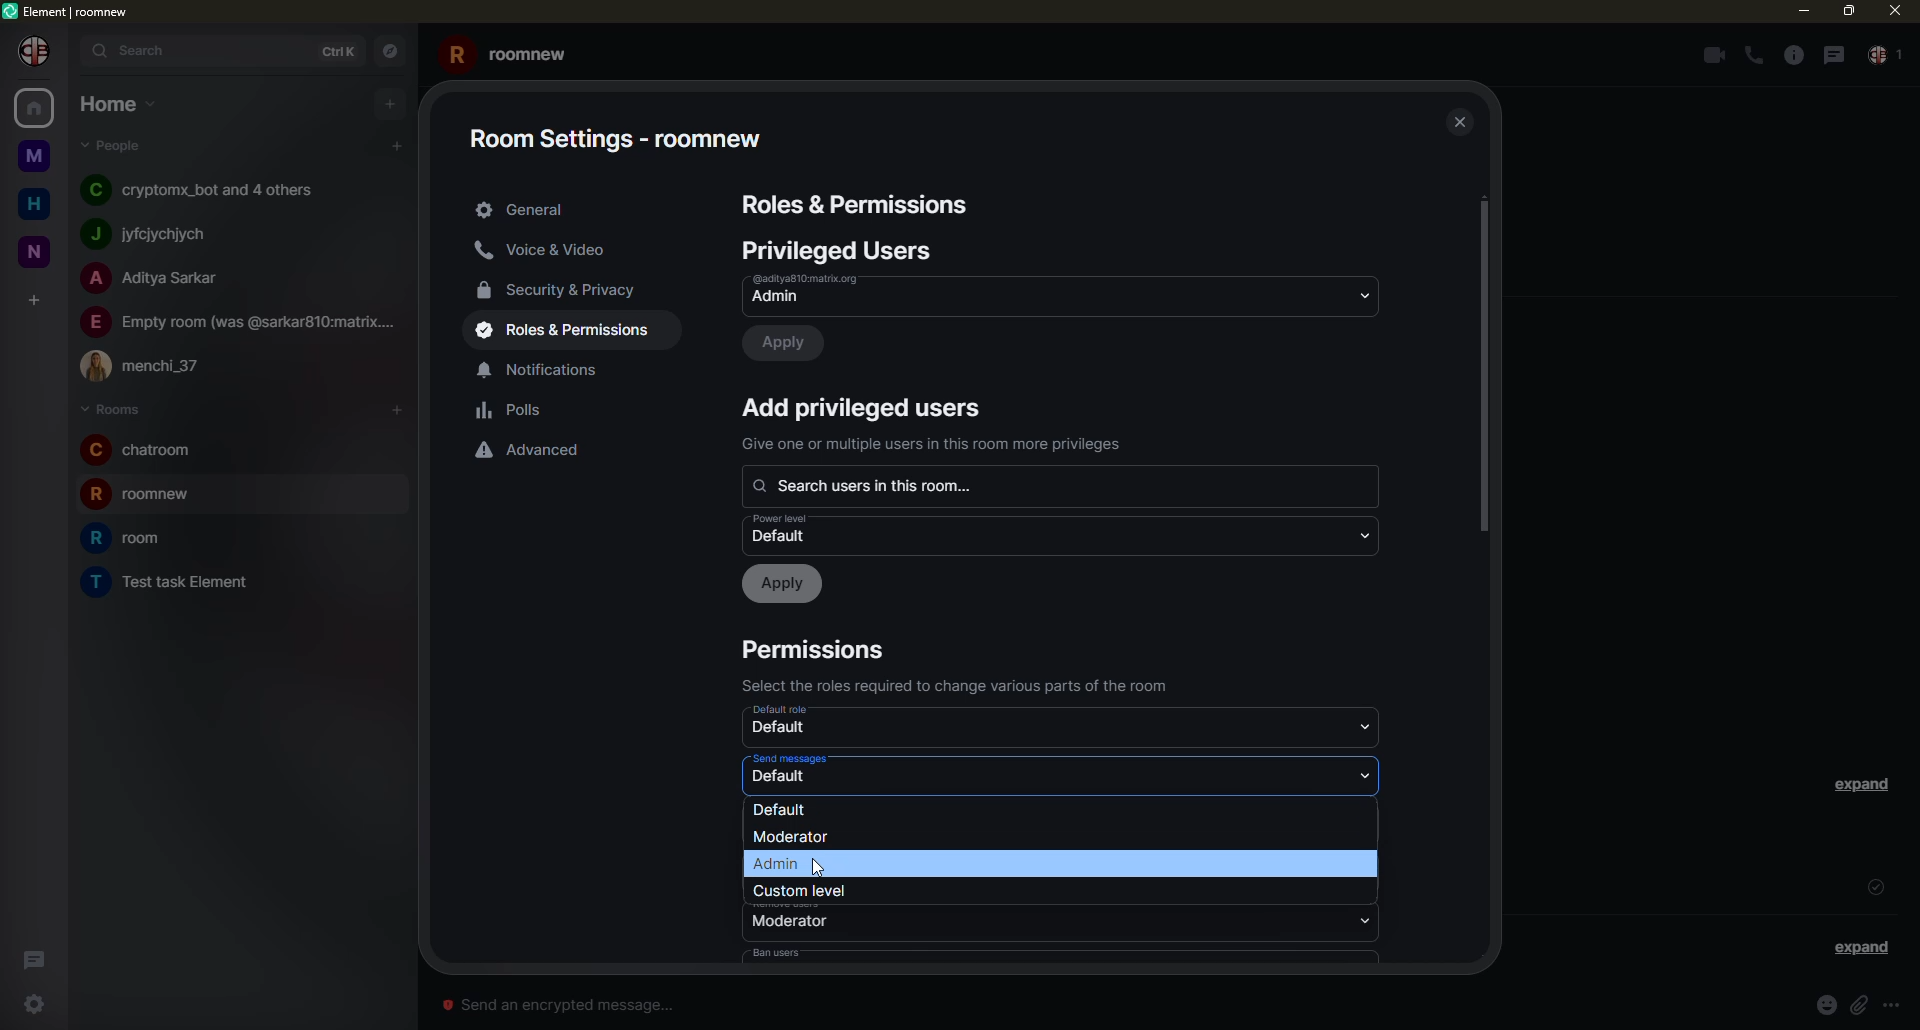 This screenshot has height=1030, width=1920. I want to click on attach, so click(1863, 1004).